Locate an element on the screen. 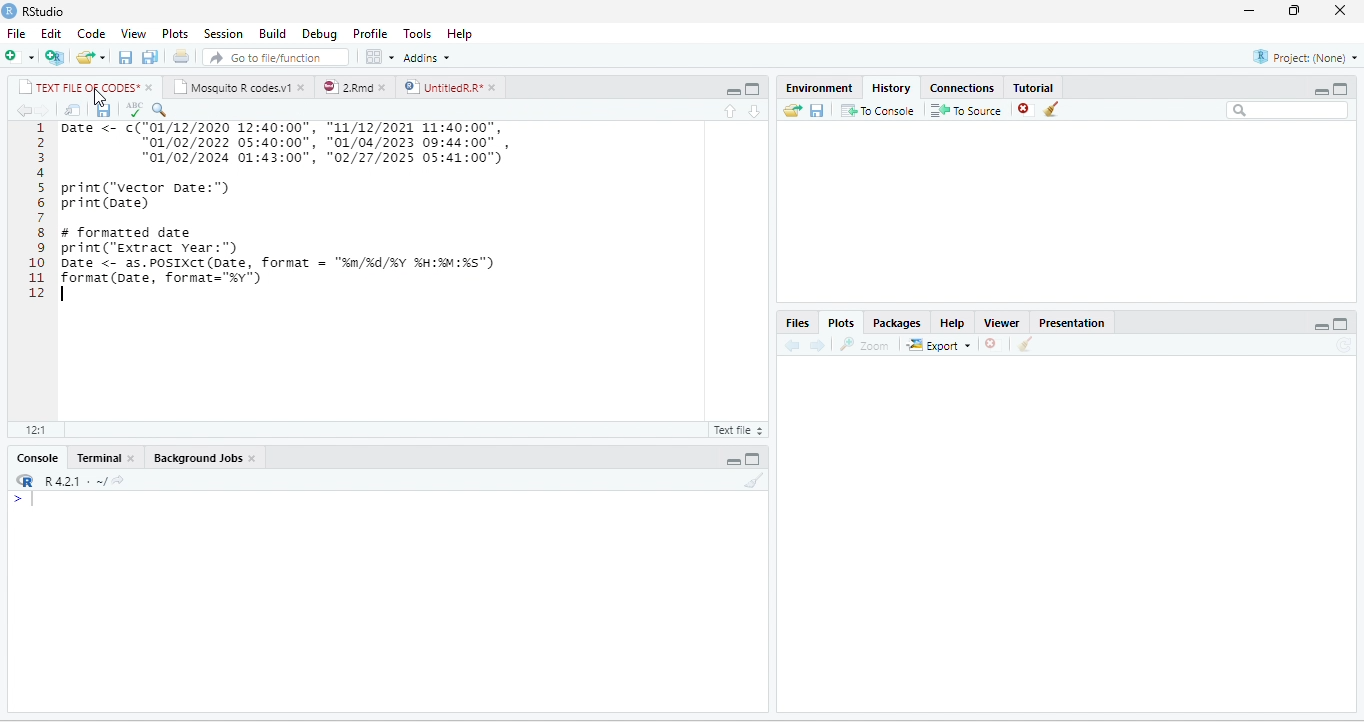 The image size is (1364, 722). up is located at coordinates (730, 111).